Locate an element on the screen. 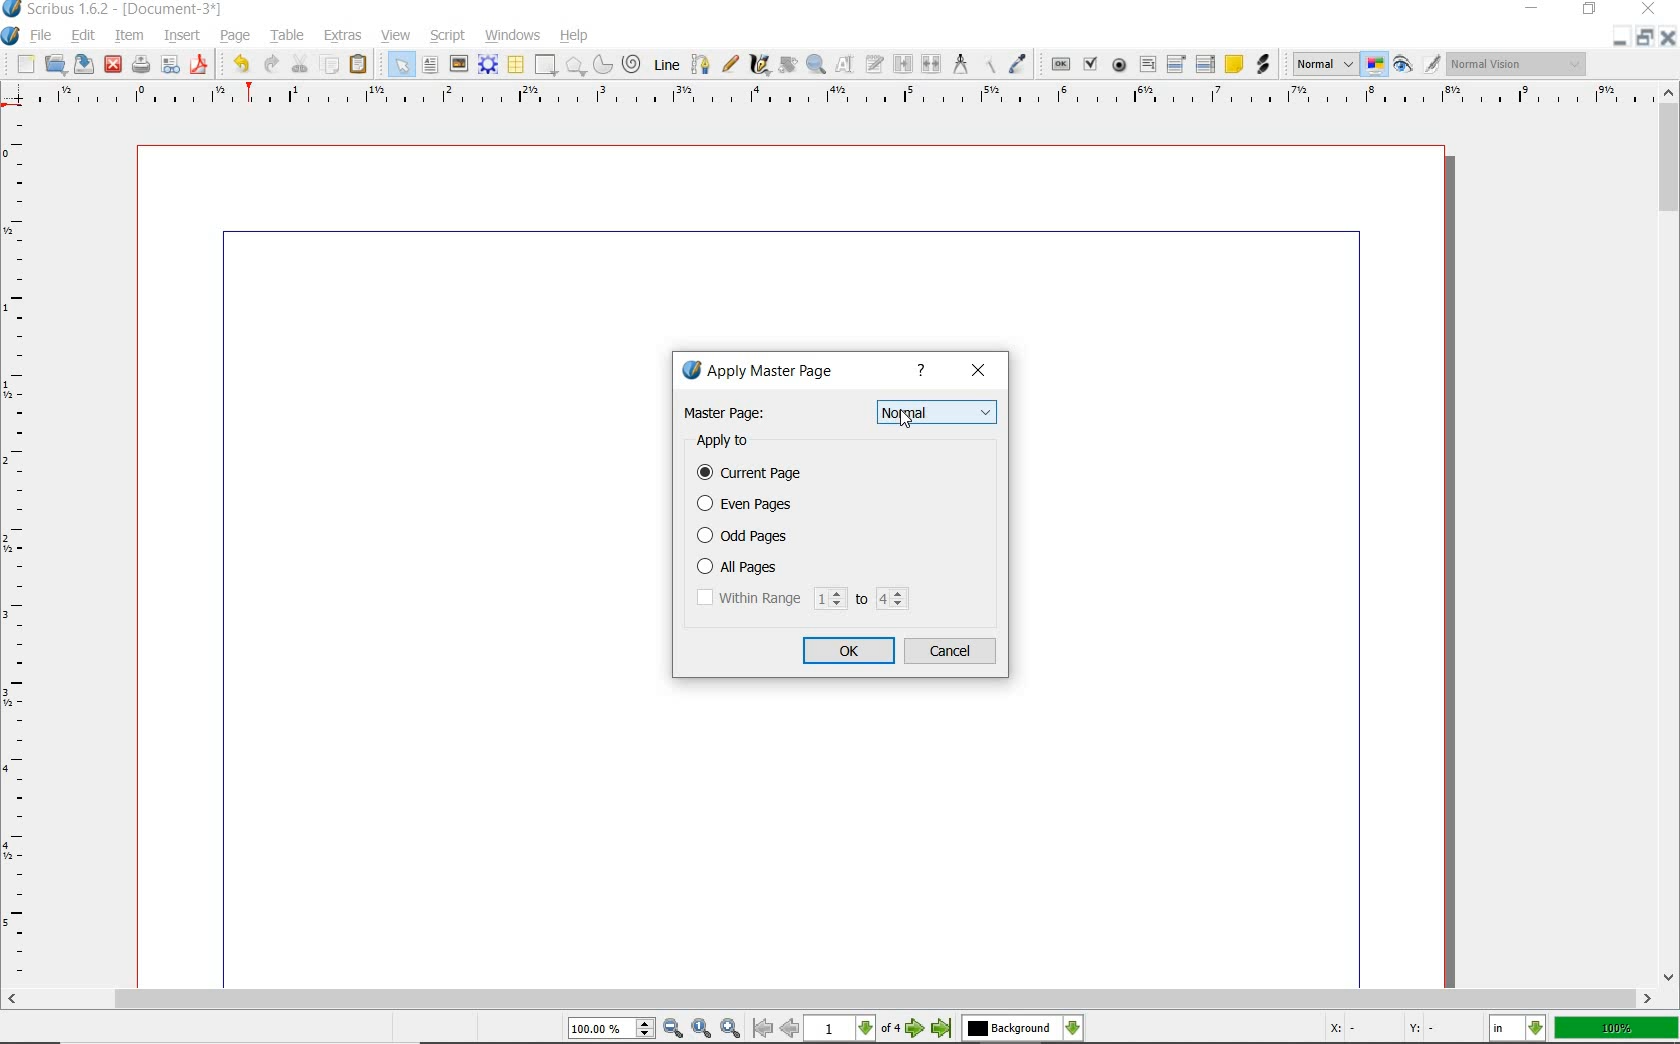 The width and height of the screenshot is (1680, 1044). unlink text frames is located at coordinates (932, 66).